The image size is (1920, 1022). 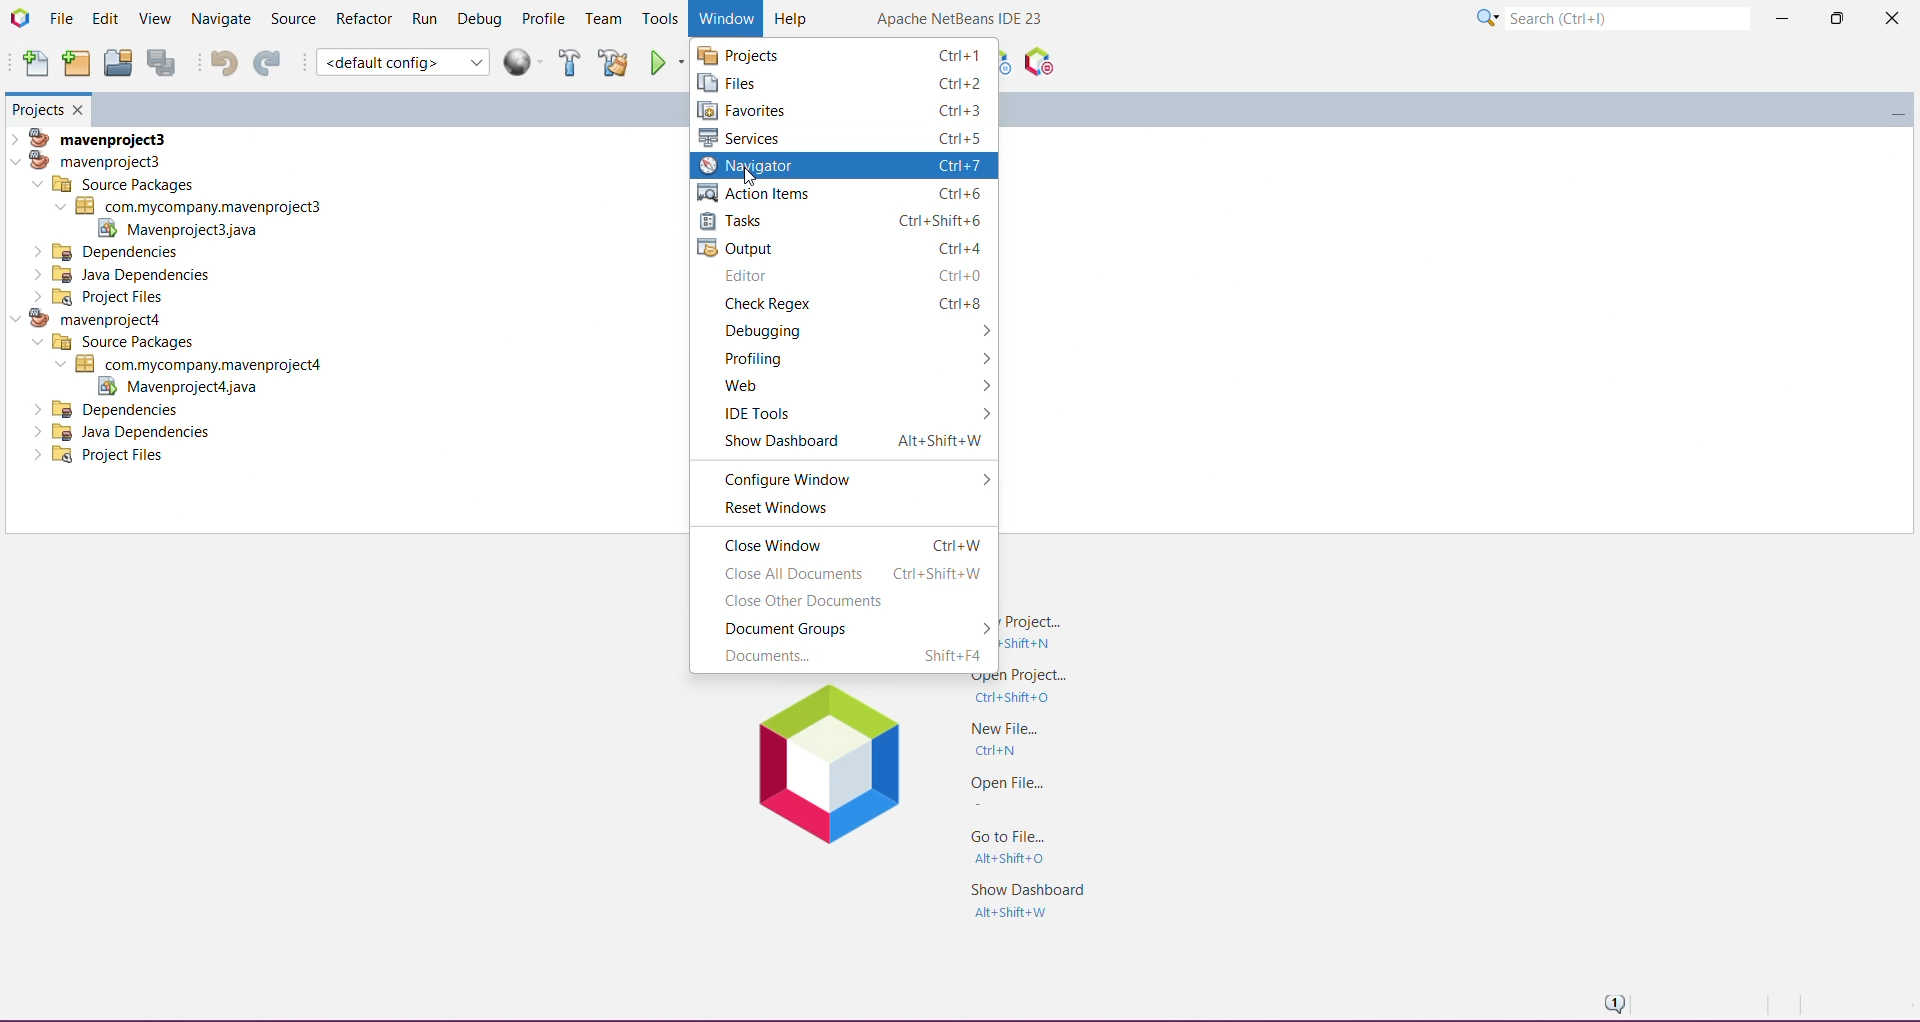 I want to click on Close Window, so click(x=81, y=109).